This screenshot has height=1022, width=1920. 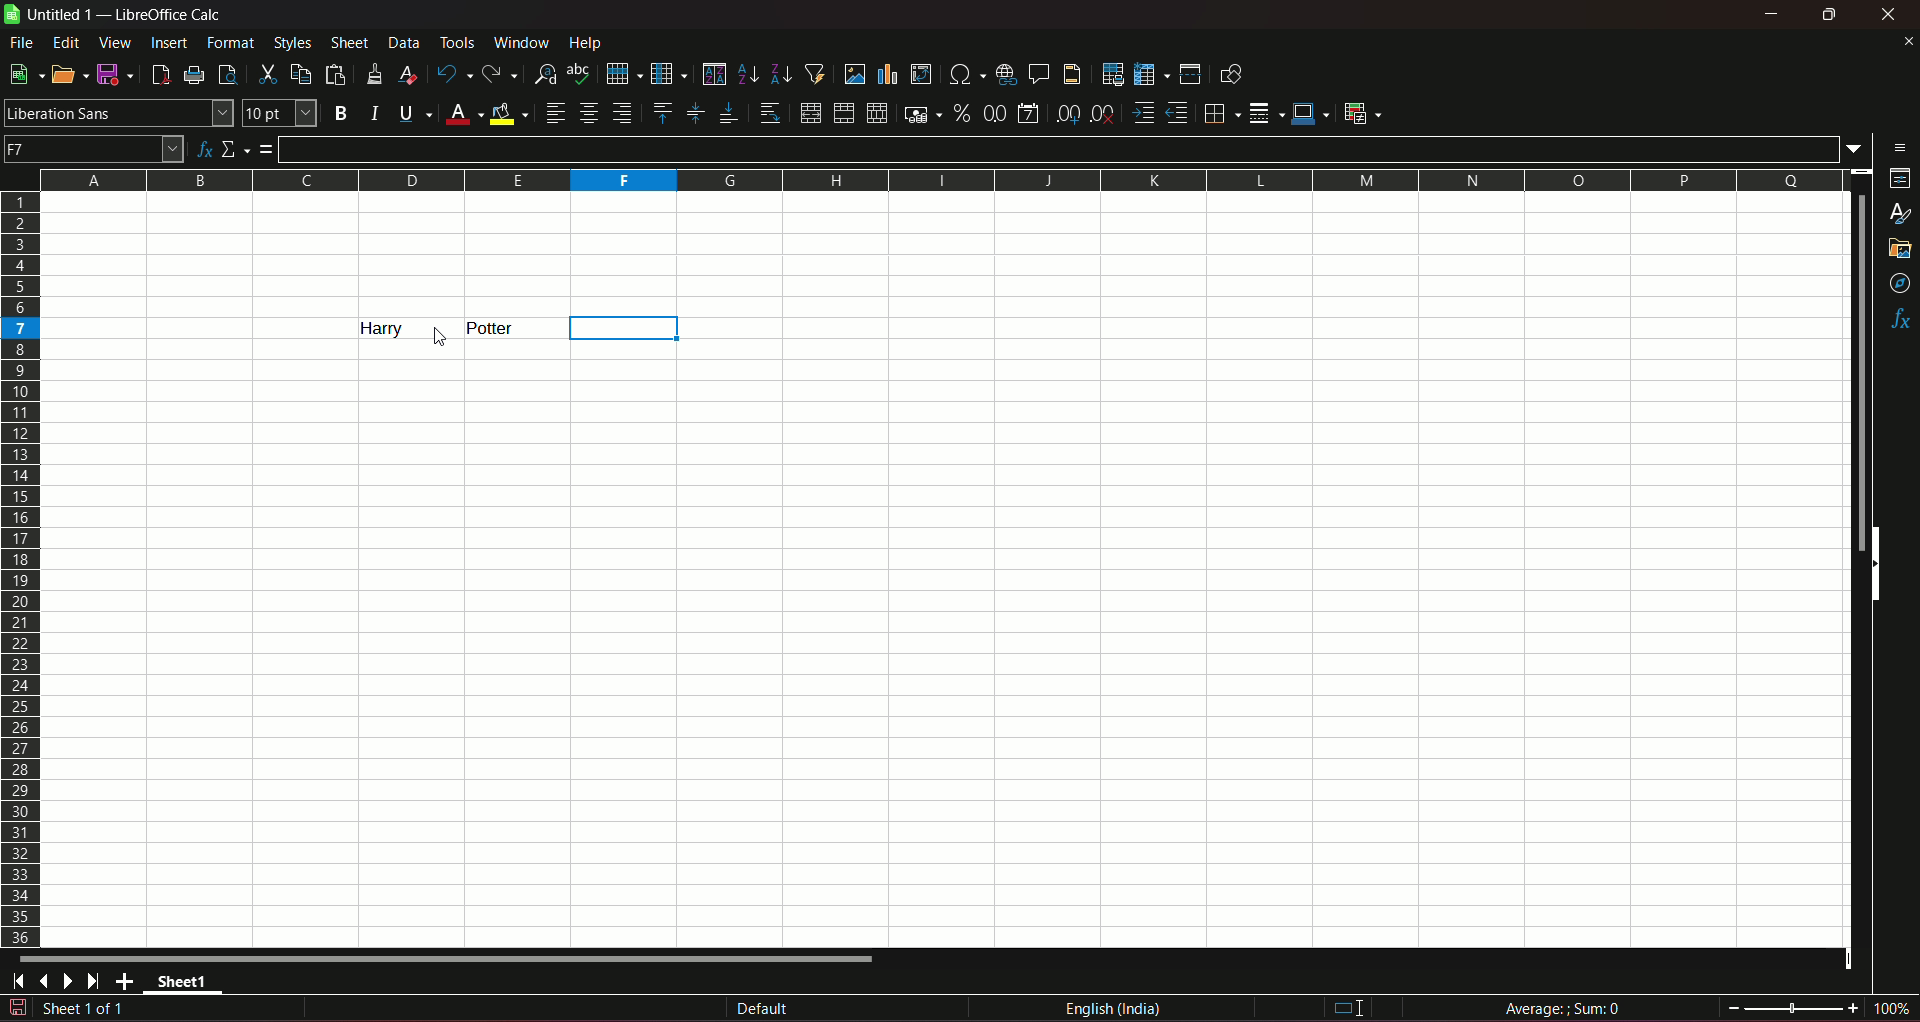 What do you see at coordinates (1773, 14) in the screenshot?
I see `minimize` at bounding box center [1773, 14].